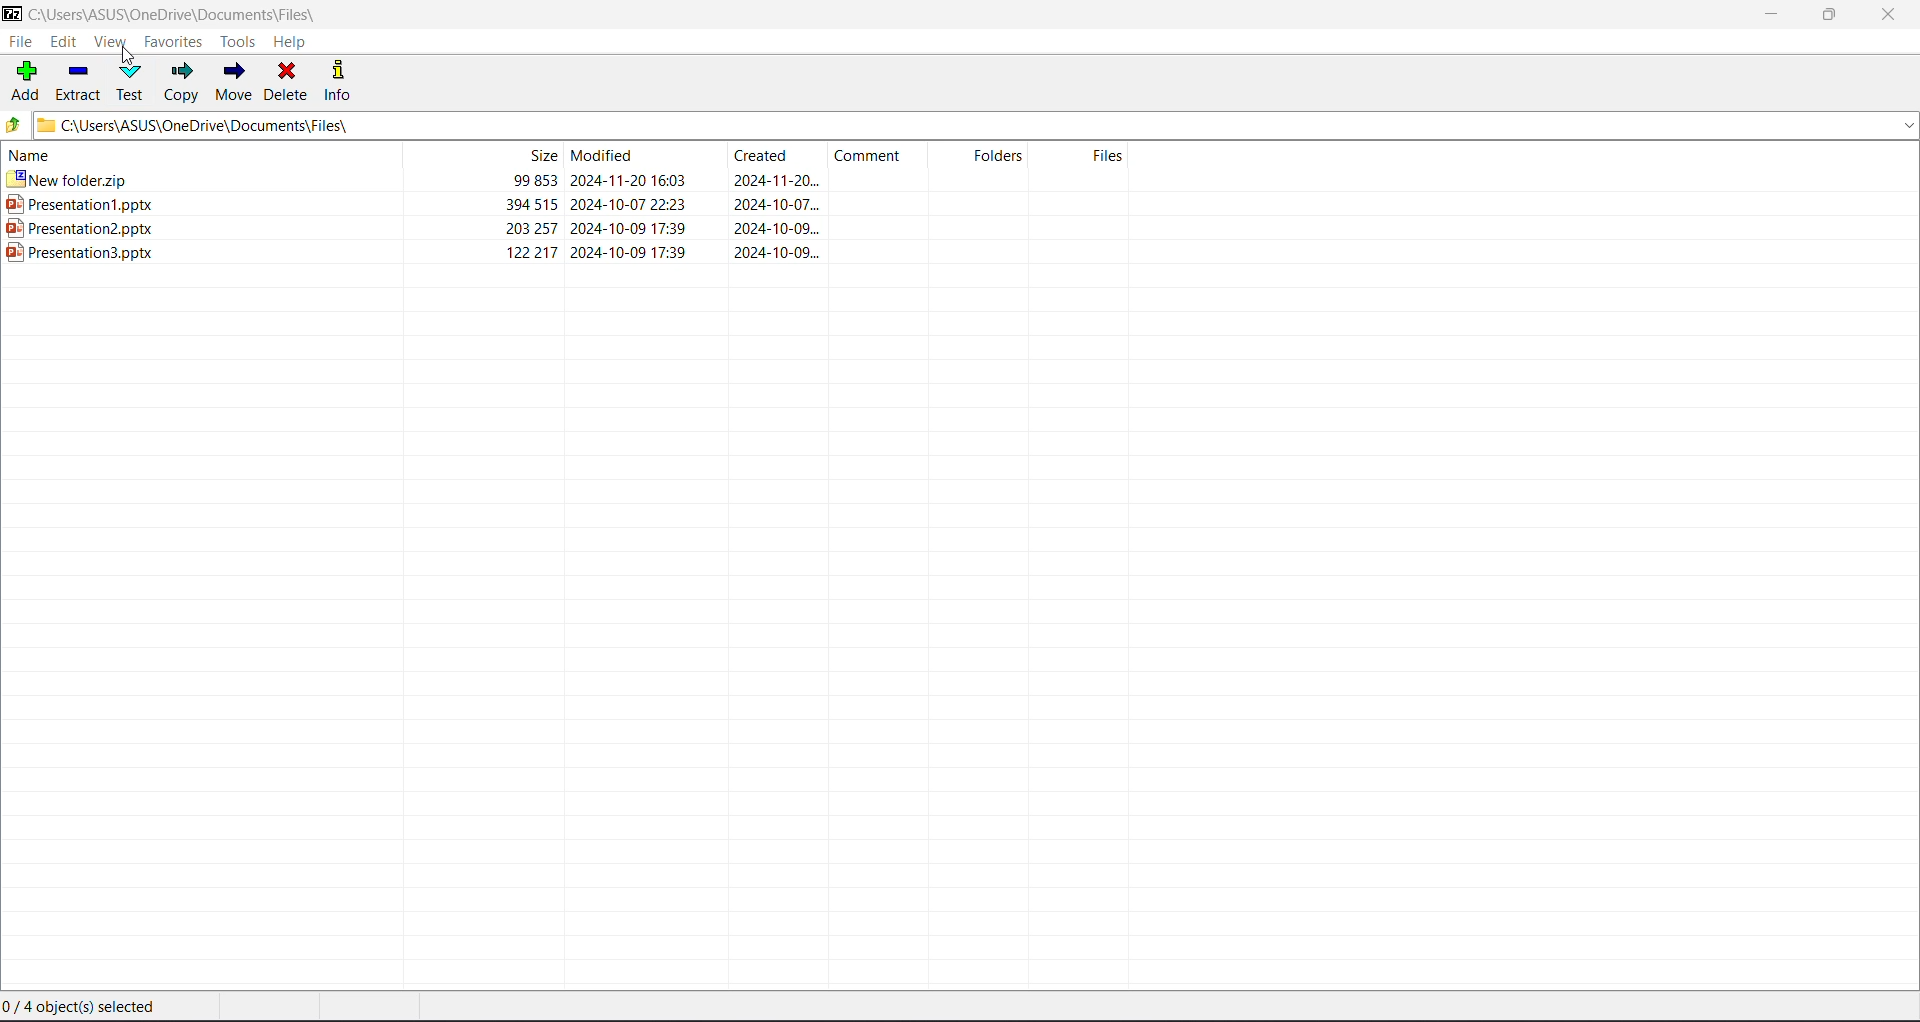 This screenshot has width=1920, height=1022. What do you see at coordinates (64, 40) in the screenshot?
I see `Edit` at bounding box center [64, 40].